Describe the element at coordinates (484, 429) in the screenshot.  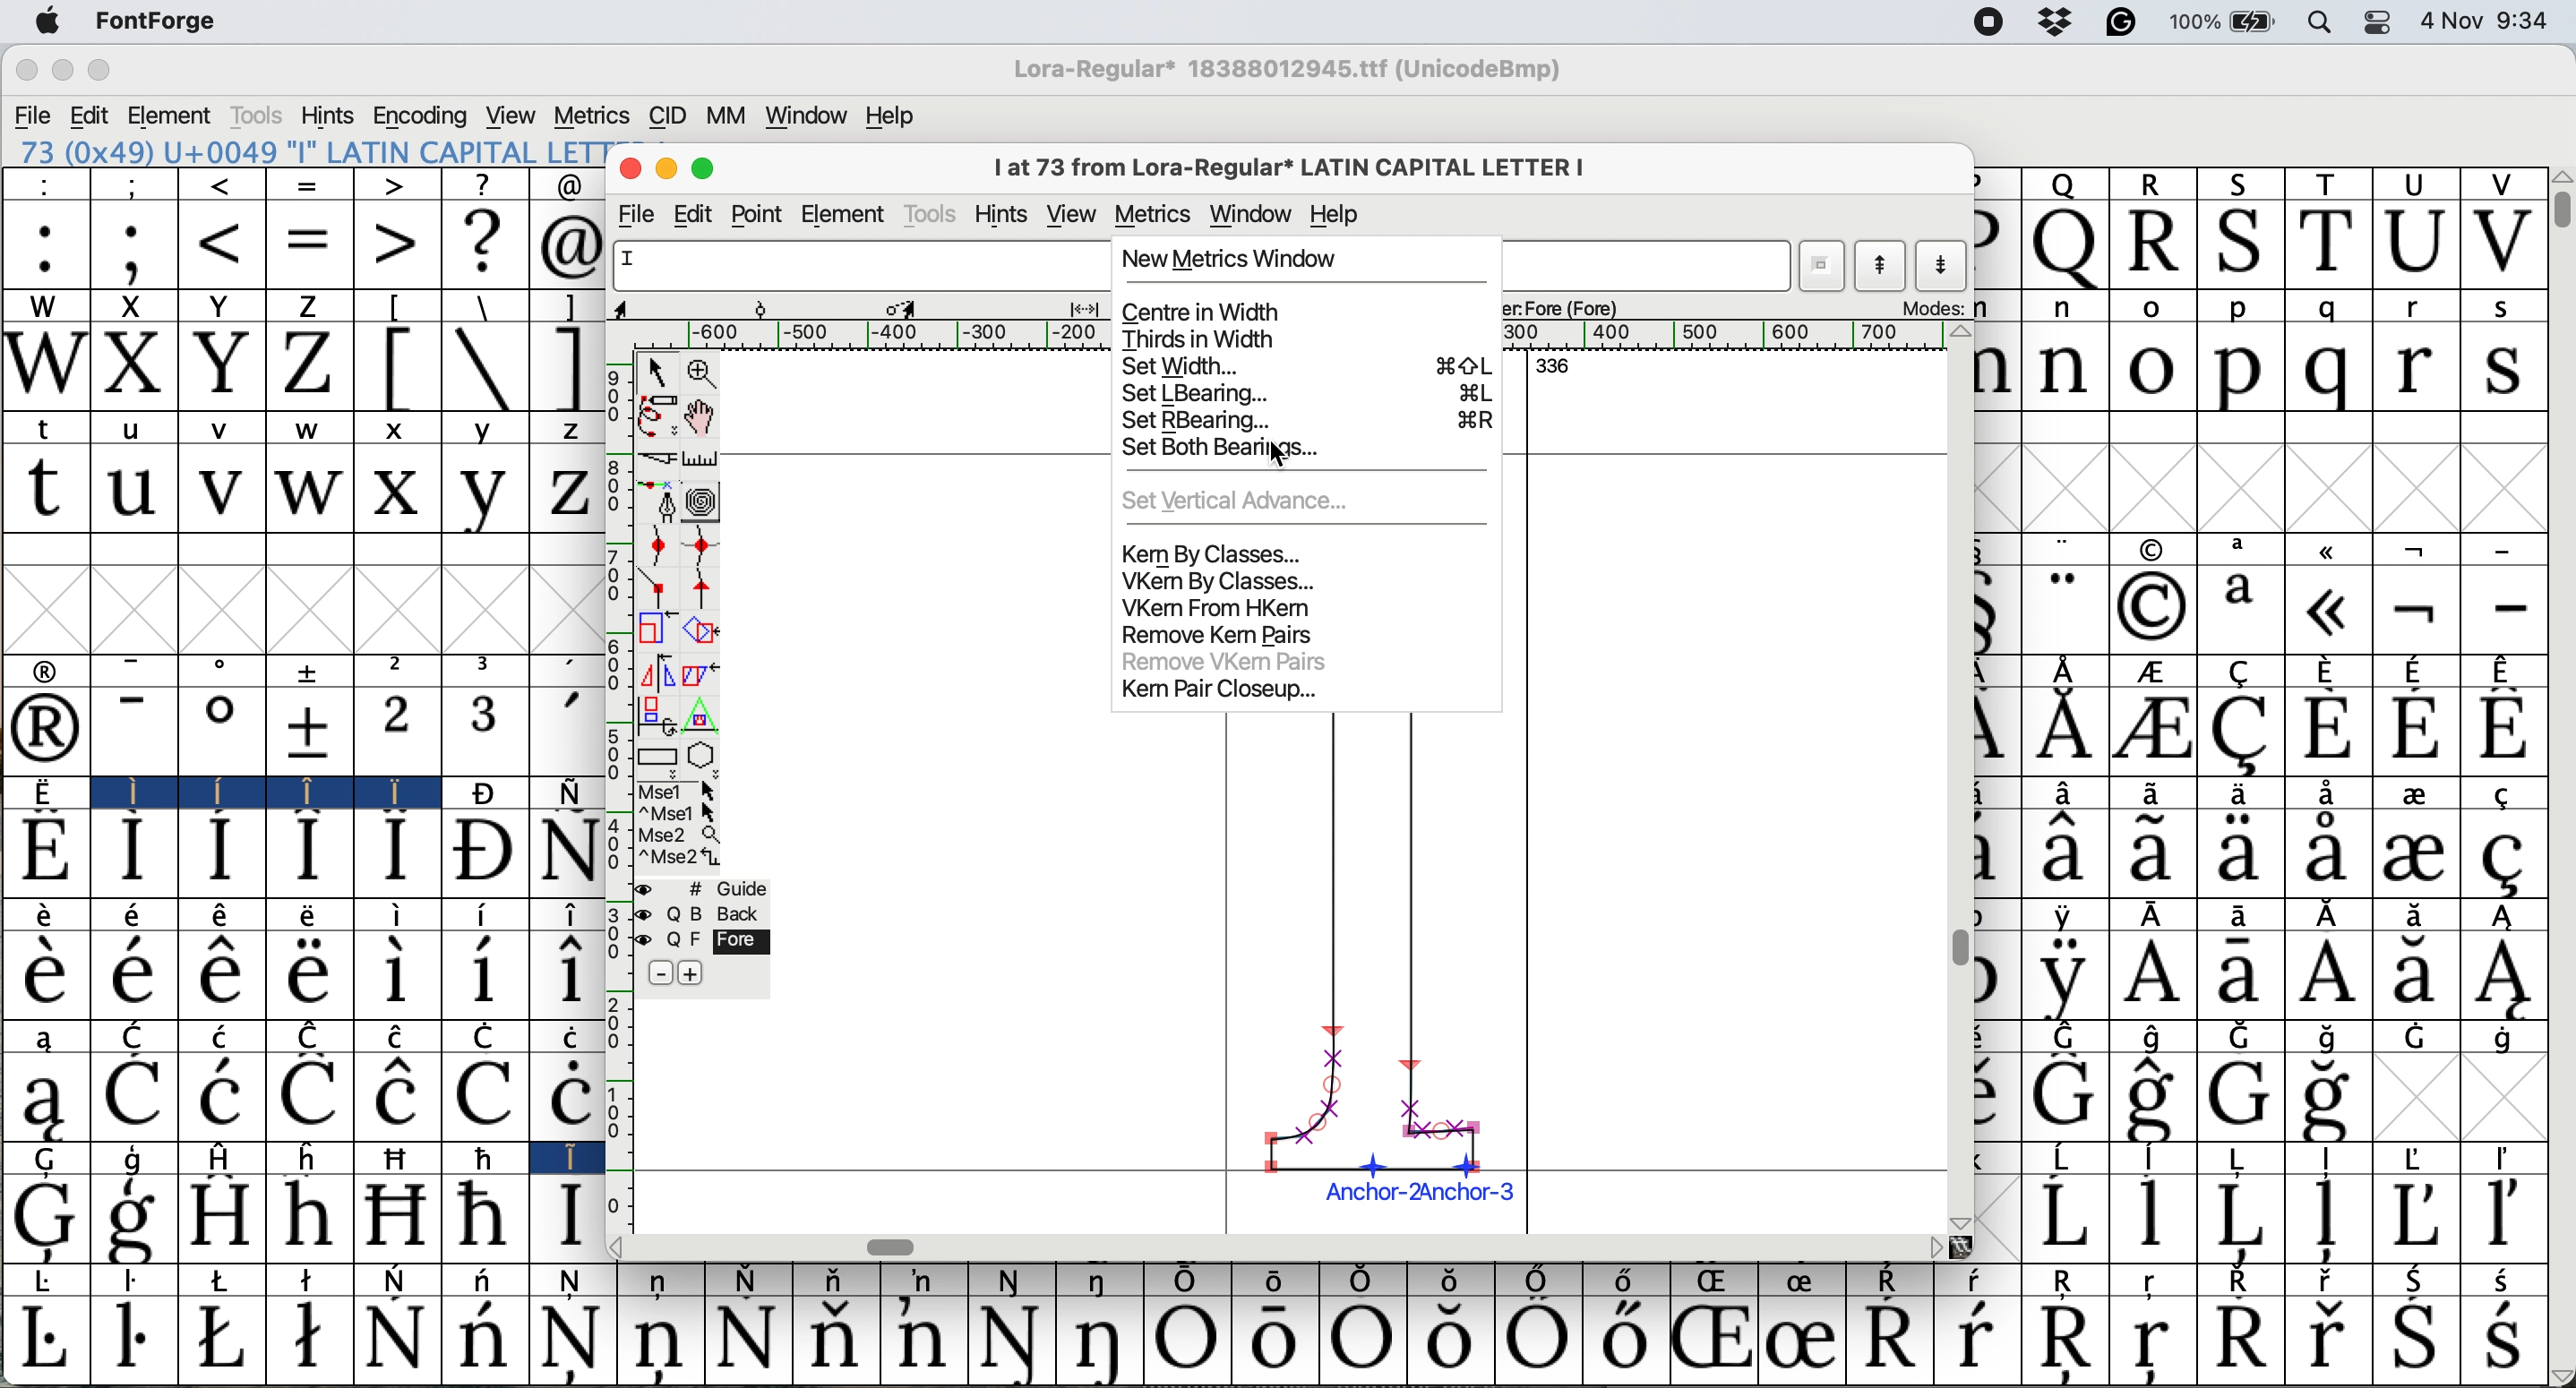
I see `y` at that location.